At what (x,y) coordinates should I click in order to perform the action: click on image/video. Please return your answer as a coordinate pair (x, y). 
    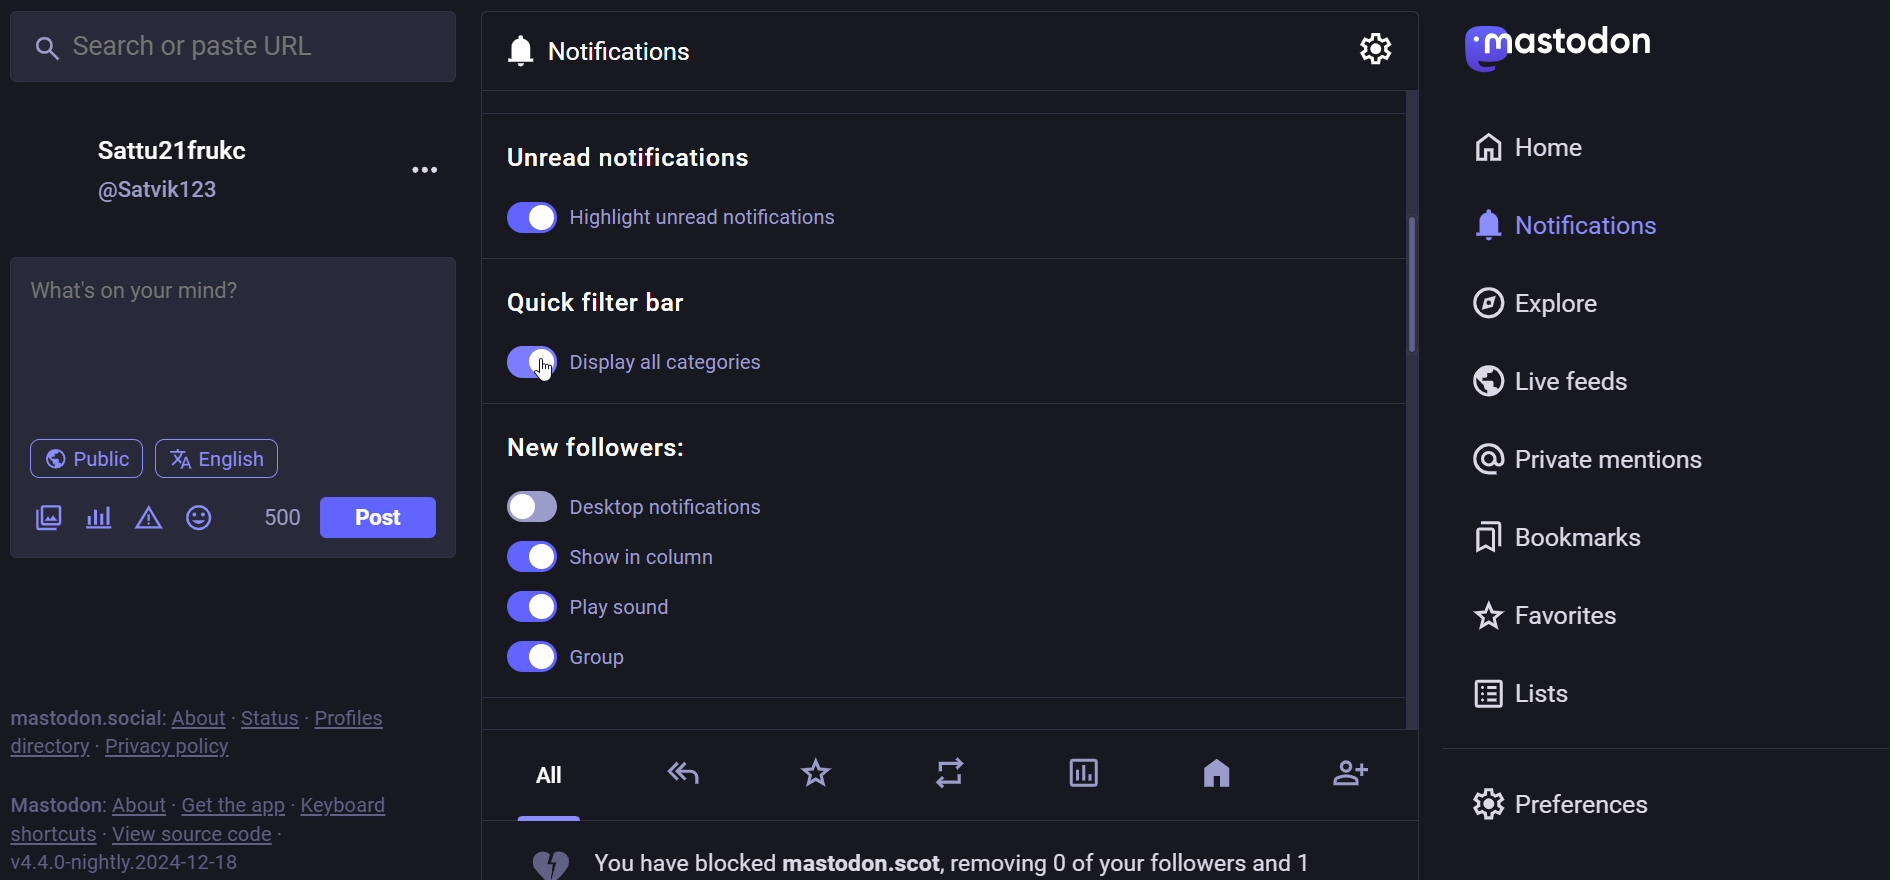
    Looking at the image, I should click on (46, 520).